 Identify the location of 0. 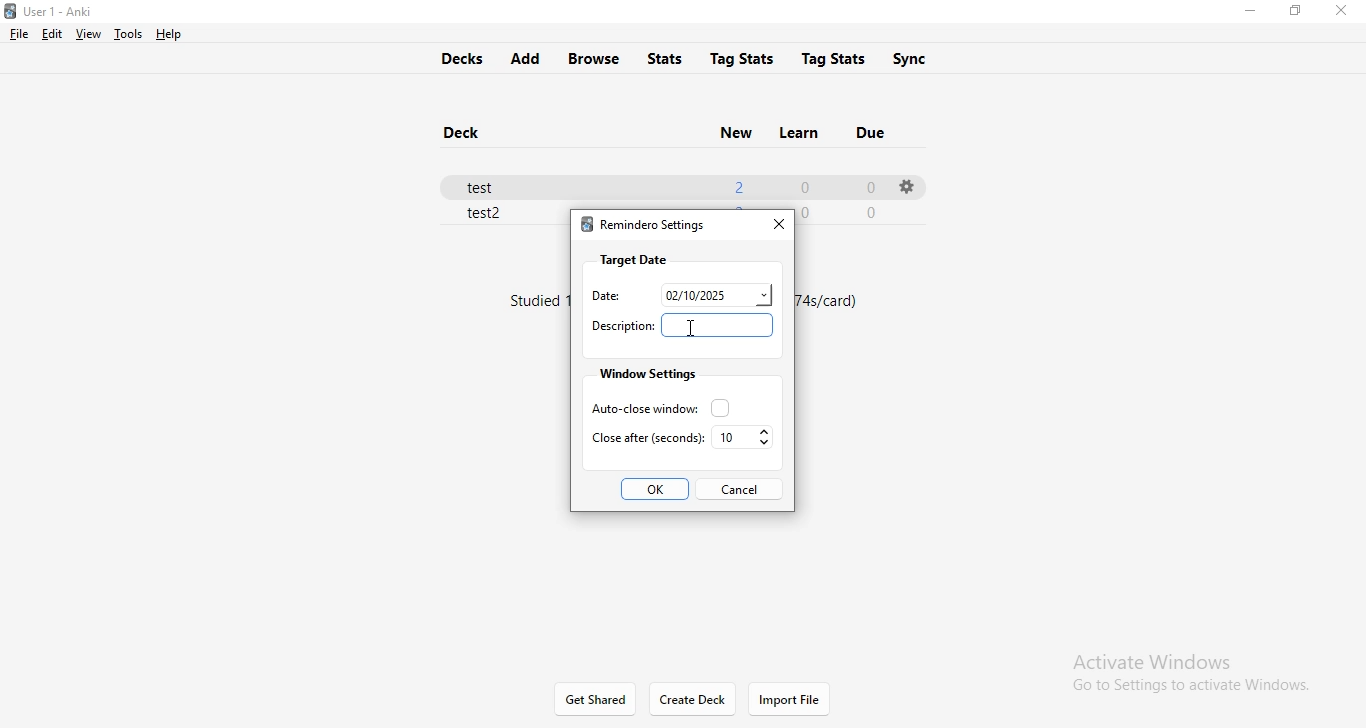
(874, 212).